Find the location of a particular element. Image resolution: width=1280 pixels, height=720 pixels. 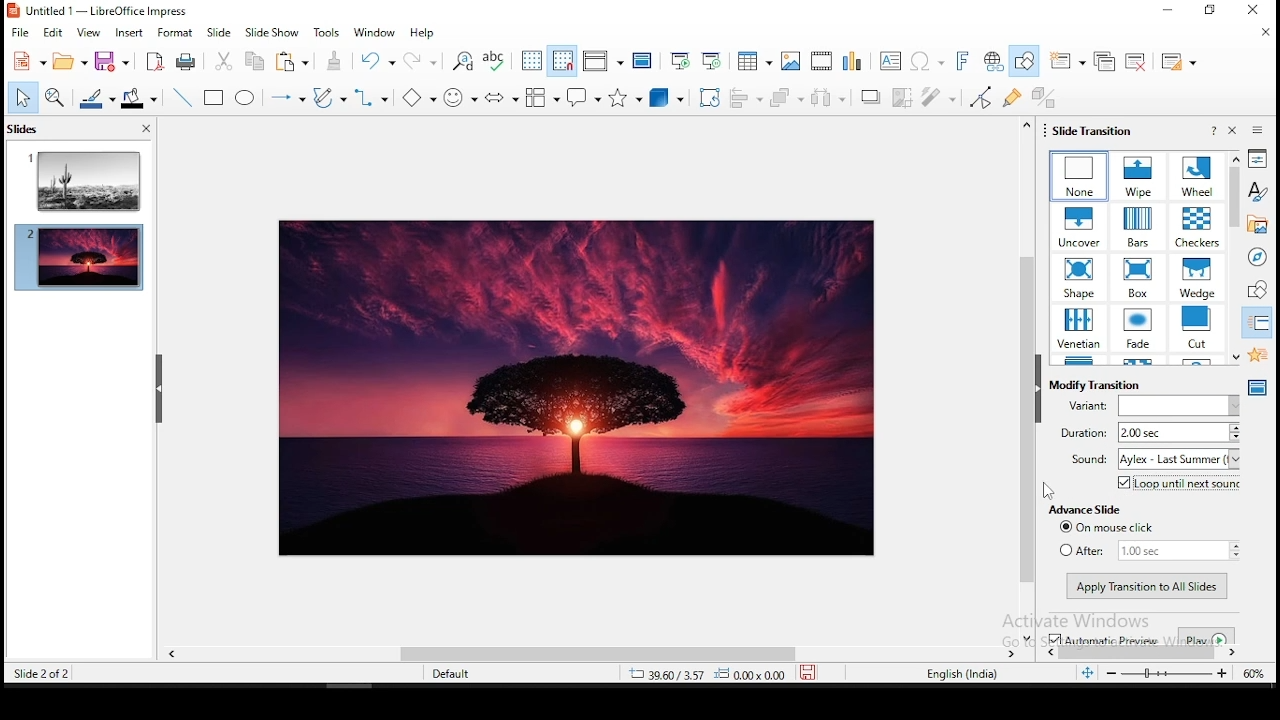

transition effects is located at coordinates (1080, 279).